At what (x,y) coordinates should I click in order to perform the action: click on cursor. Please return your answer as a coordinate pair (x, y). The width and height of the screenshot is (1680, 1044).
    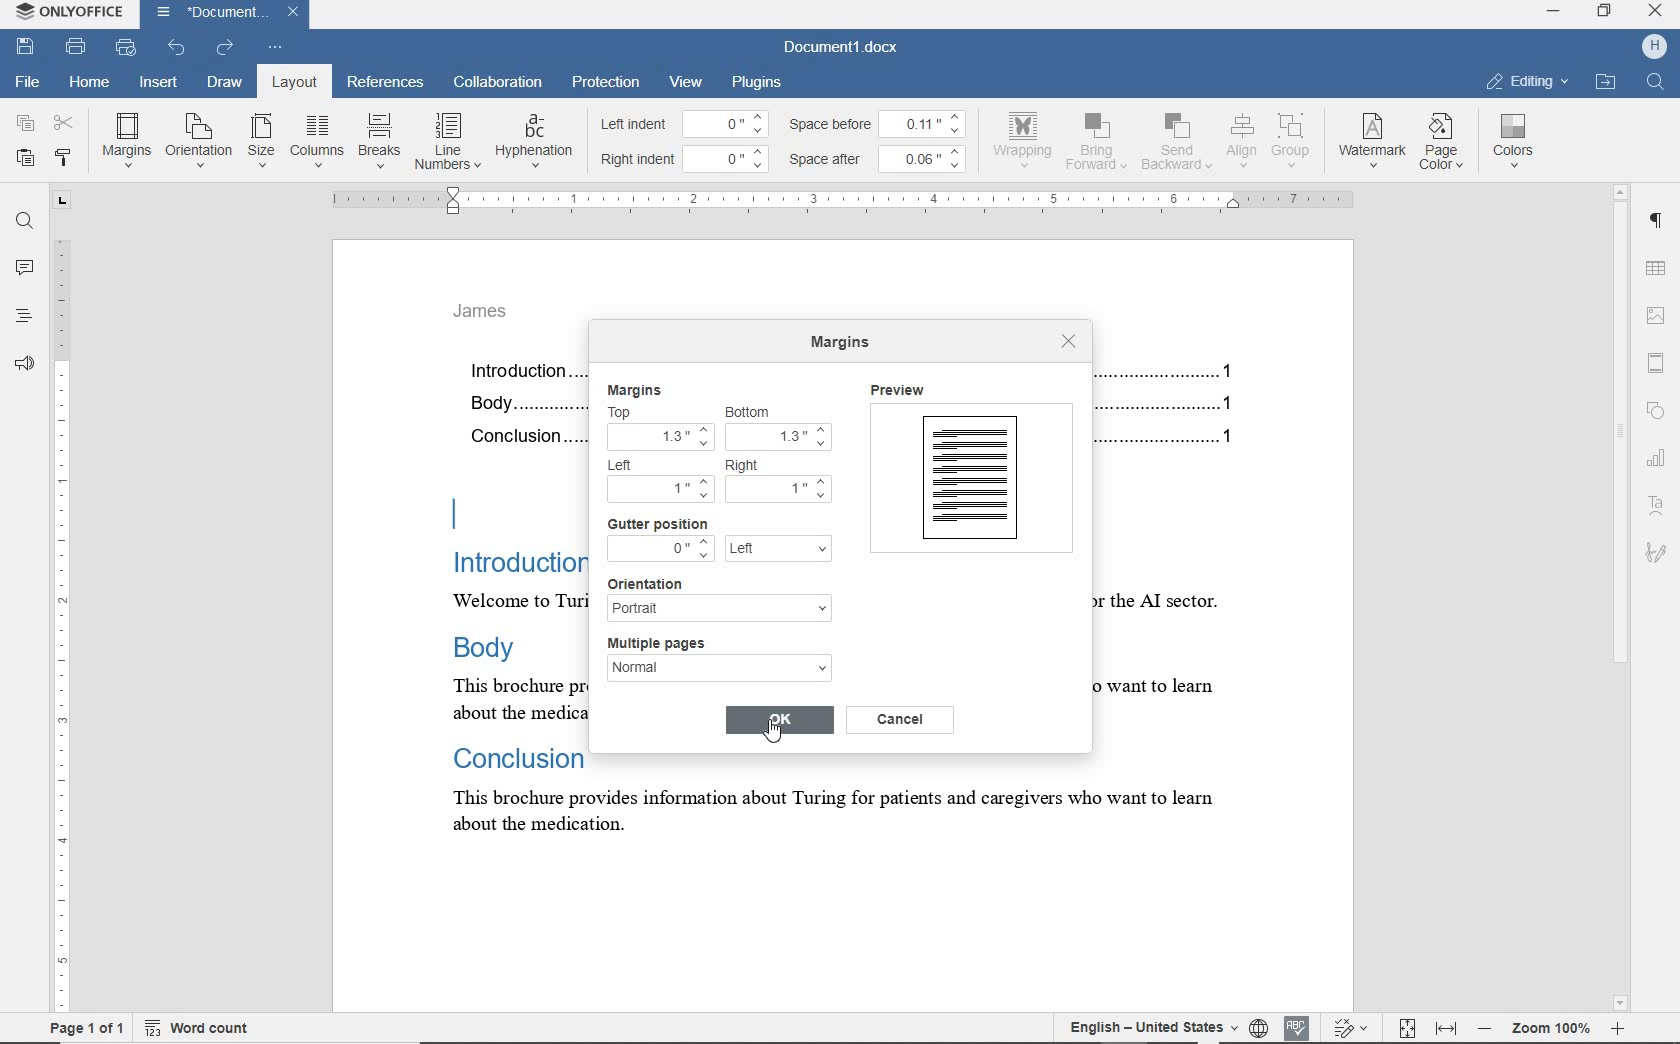
    Looking at the image, I should click on (780, 738).